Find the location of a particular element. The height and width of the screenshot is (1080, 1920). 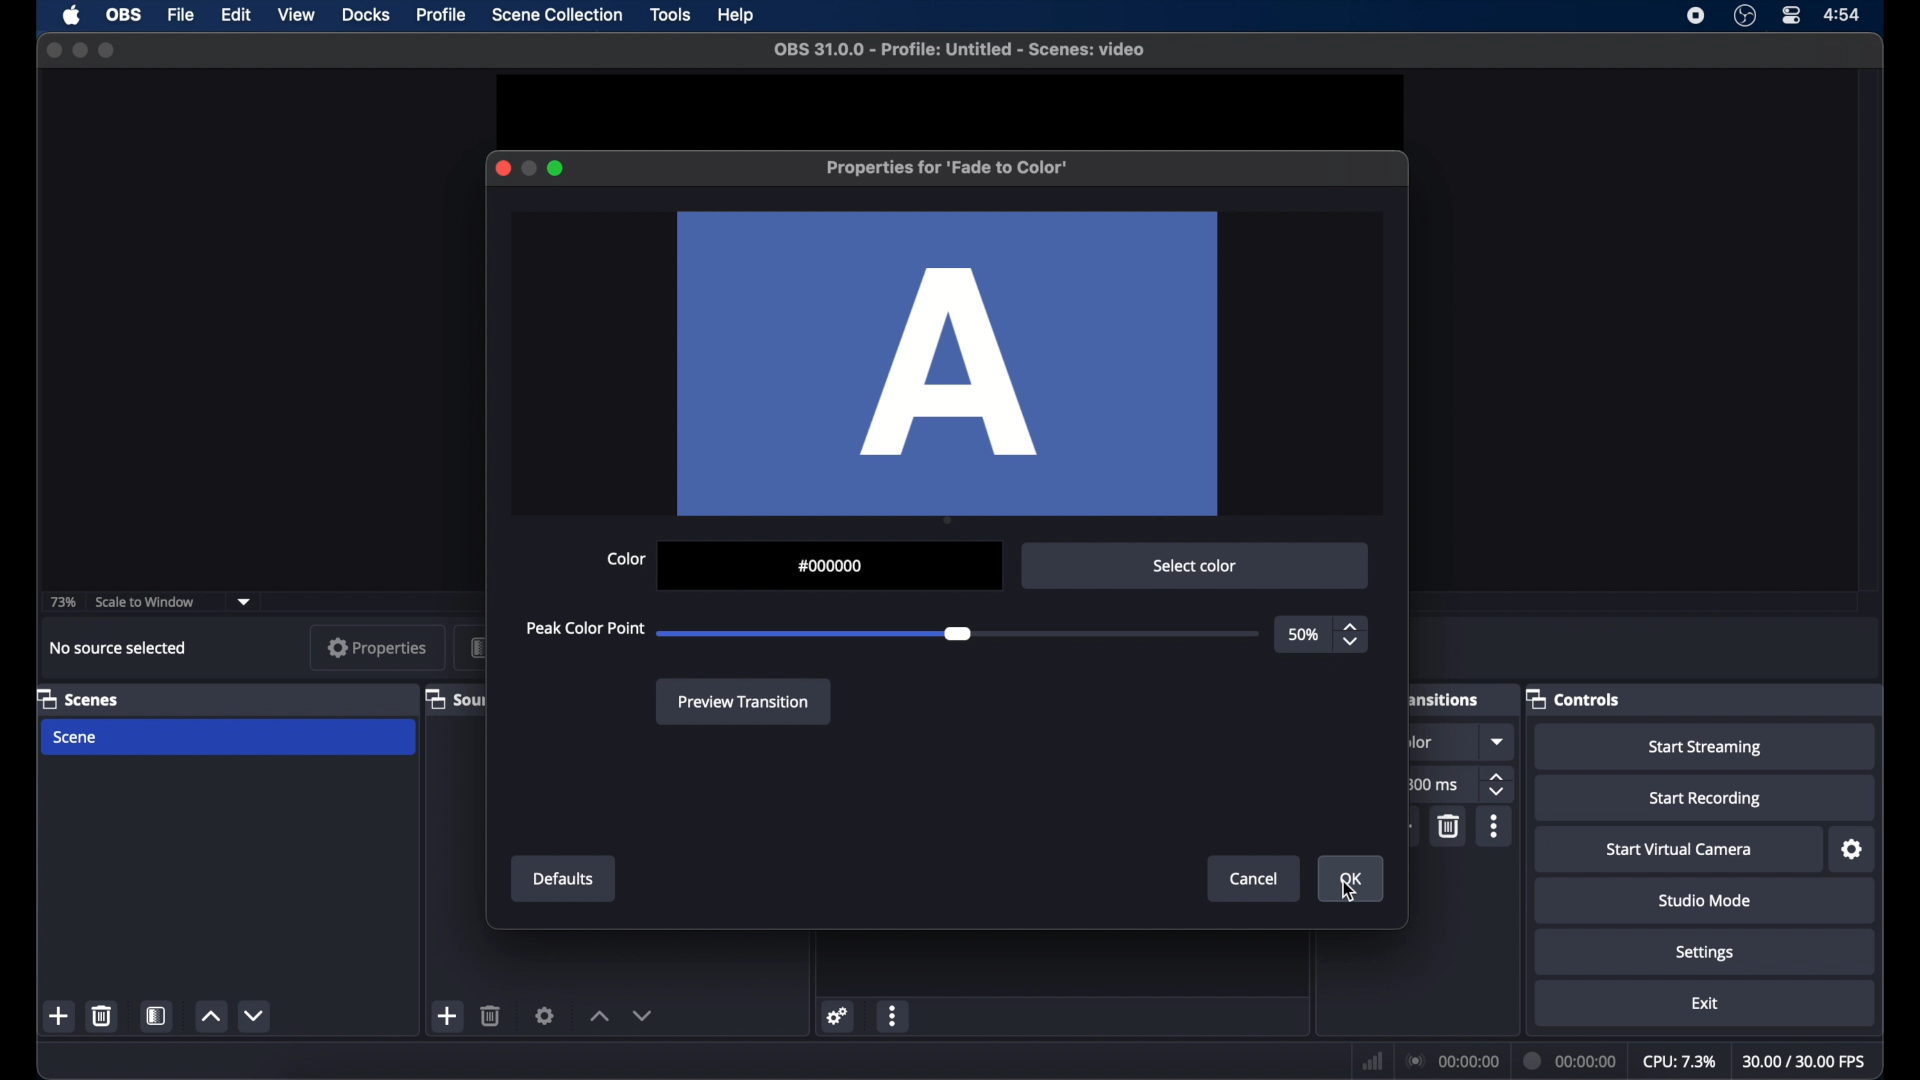

settings is located at coordinates (1853, 850).